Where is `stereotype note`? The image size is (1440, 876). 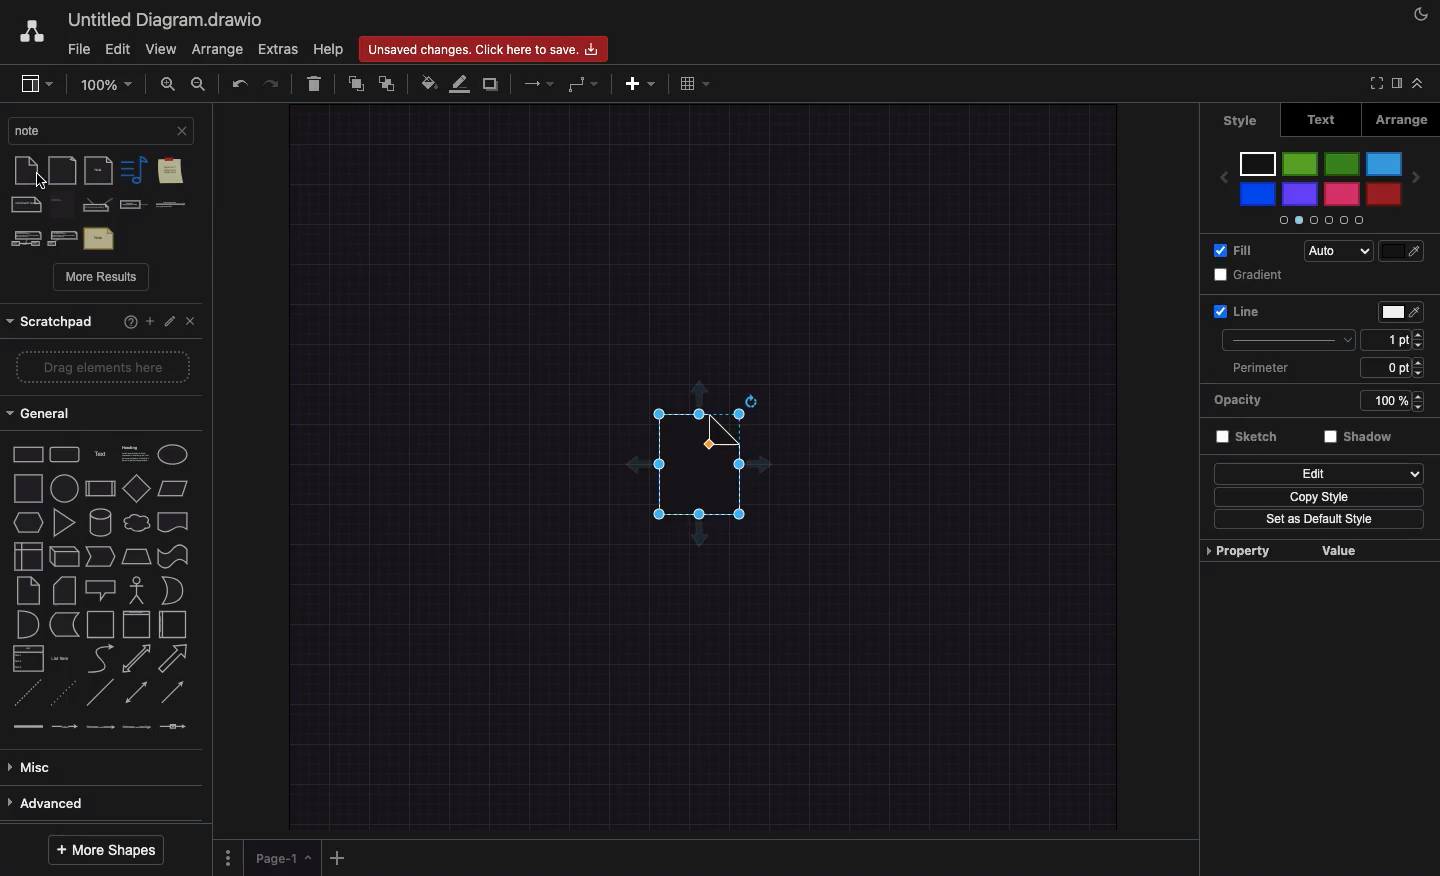 stereotype note is located at coordinates (63, 238).